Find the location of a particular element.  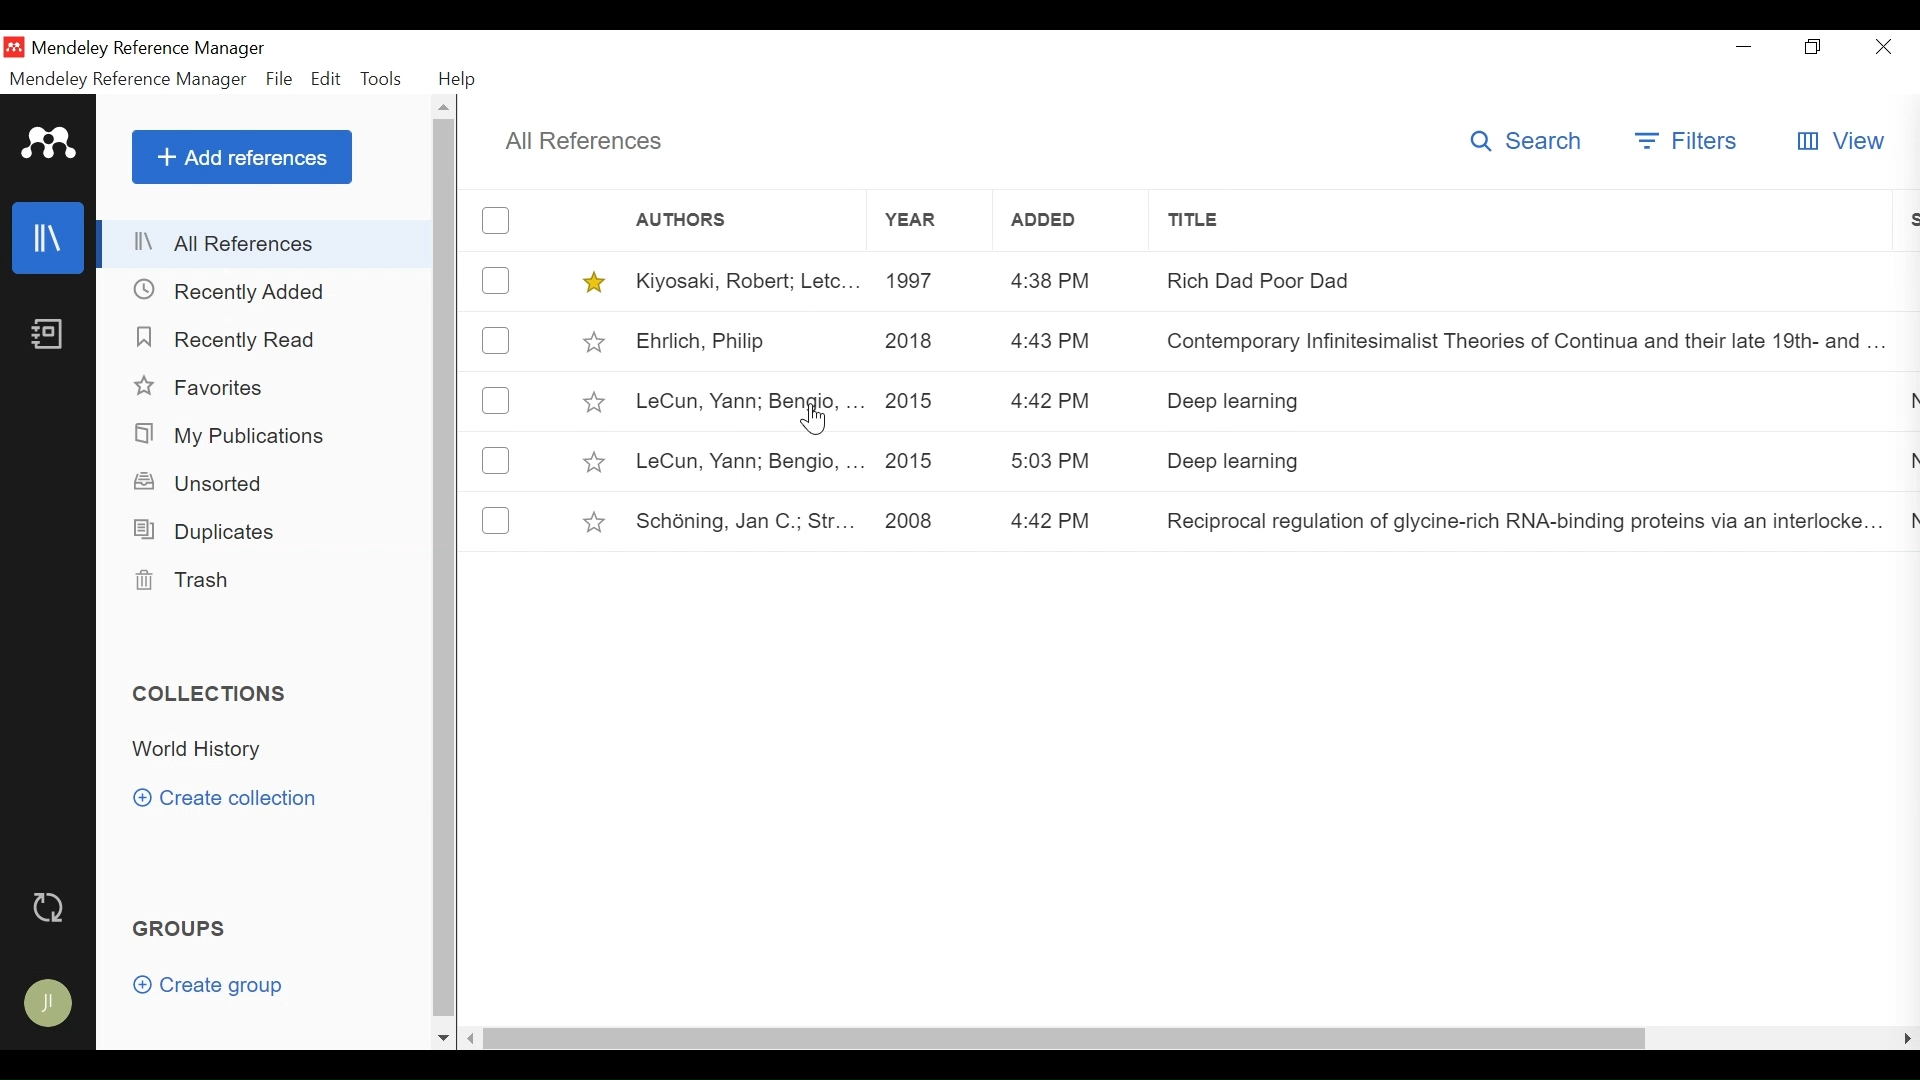

Added is located at coordinates (1073, 220).